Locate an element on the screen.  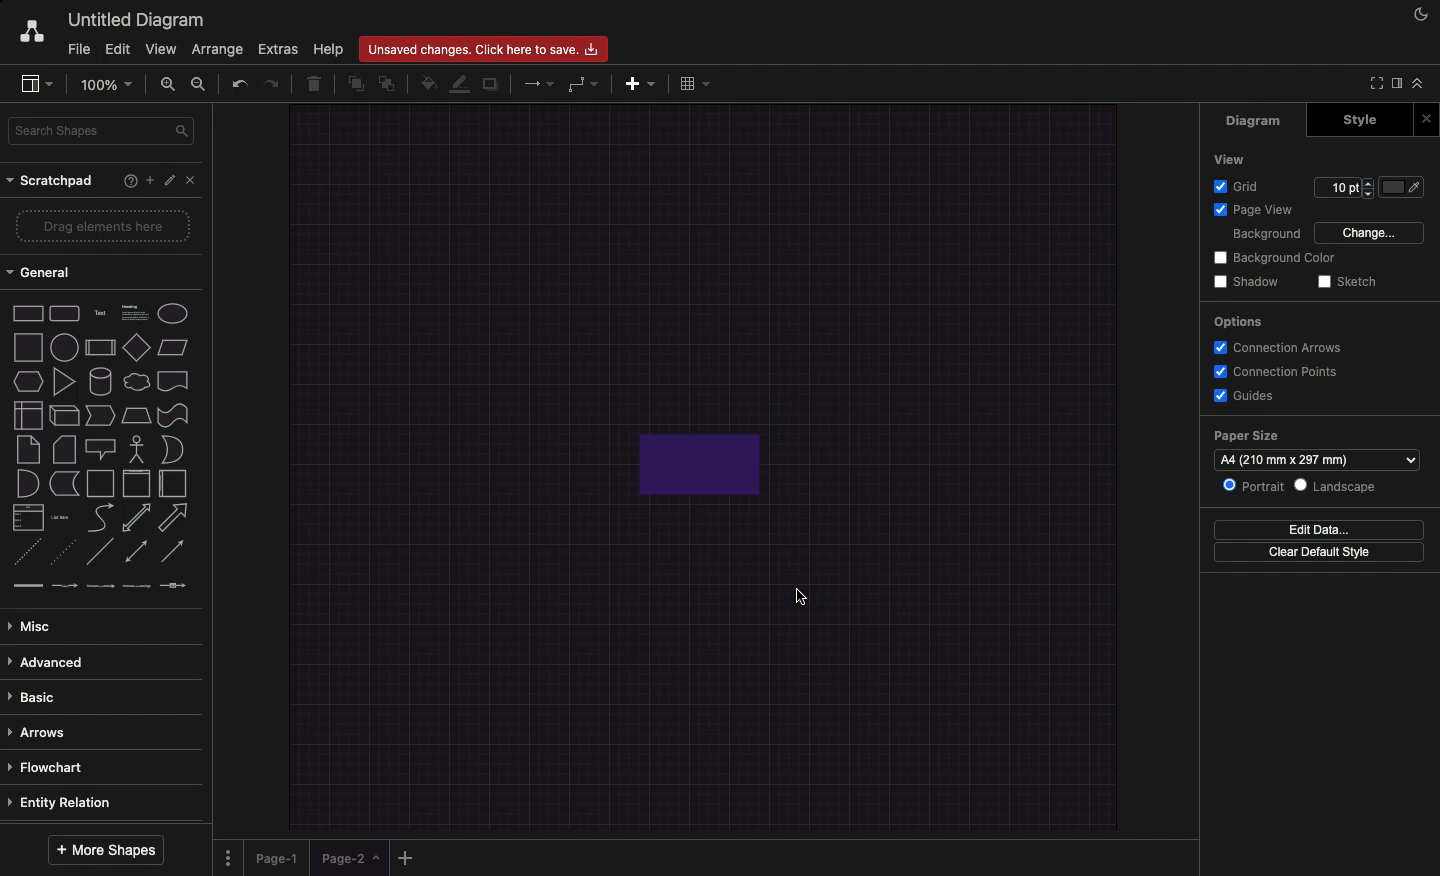
step is located at coordinates (98, 414).